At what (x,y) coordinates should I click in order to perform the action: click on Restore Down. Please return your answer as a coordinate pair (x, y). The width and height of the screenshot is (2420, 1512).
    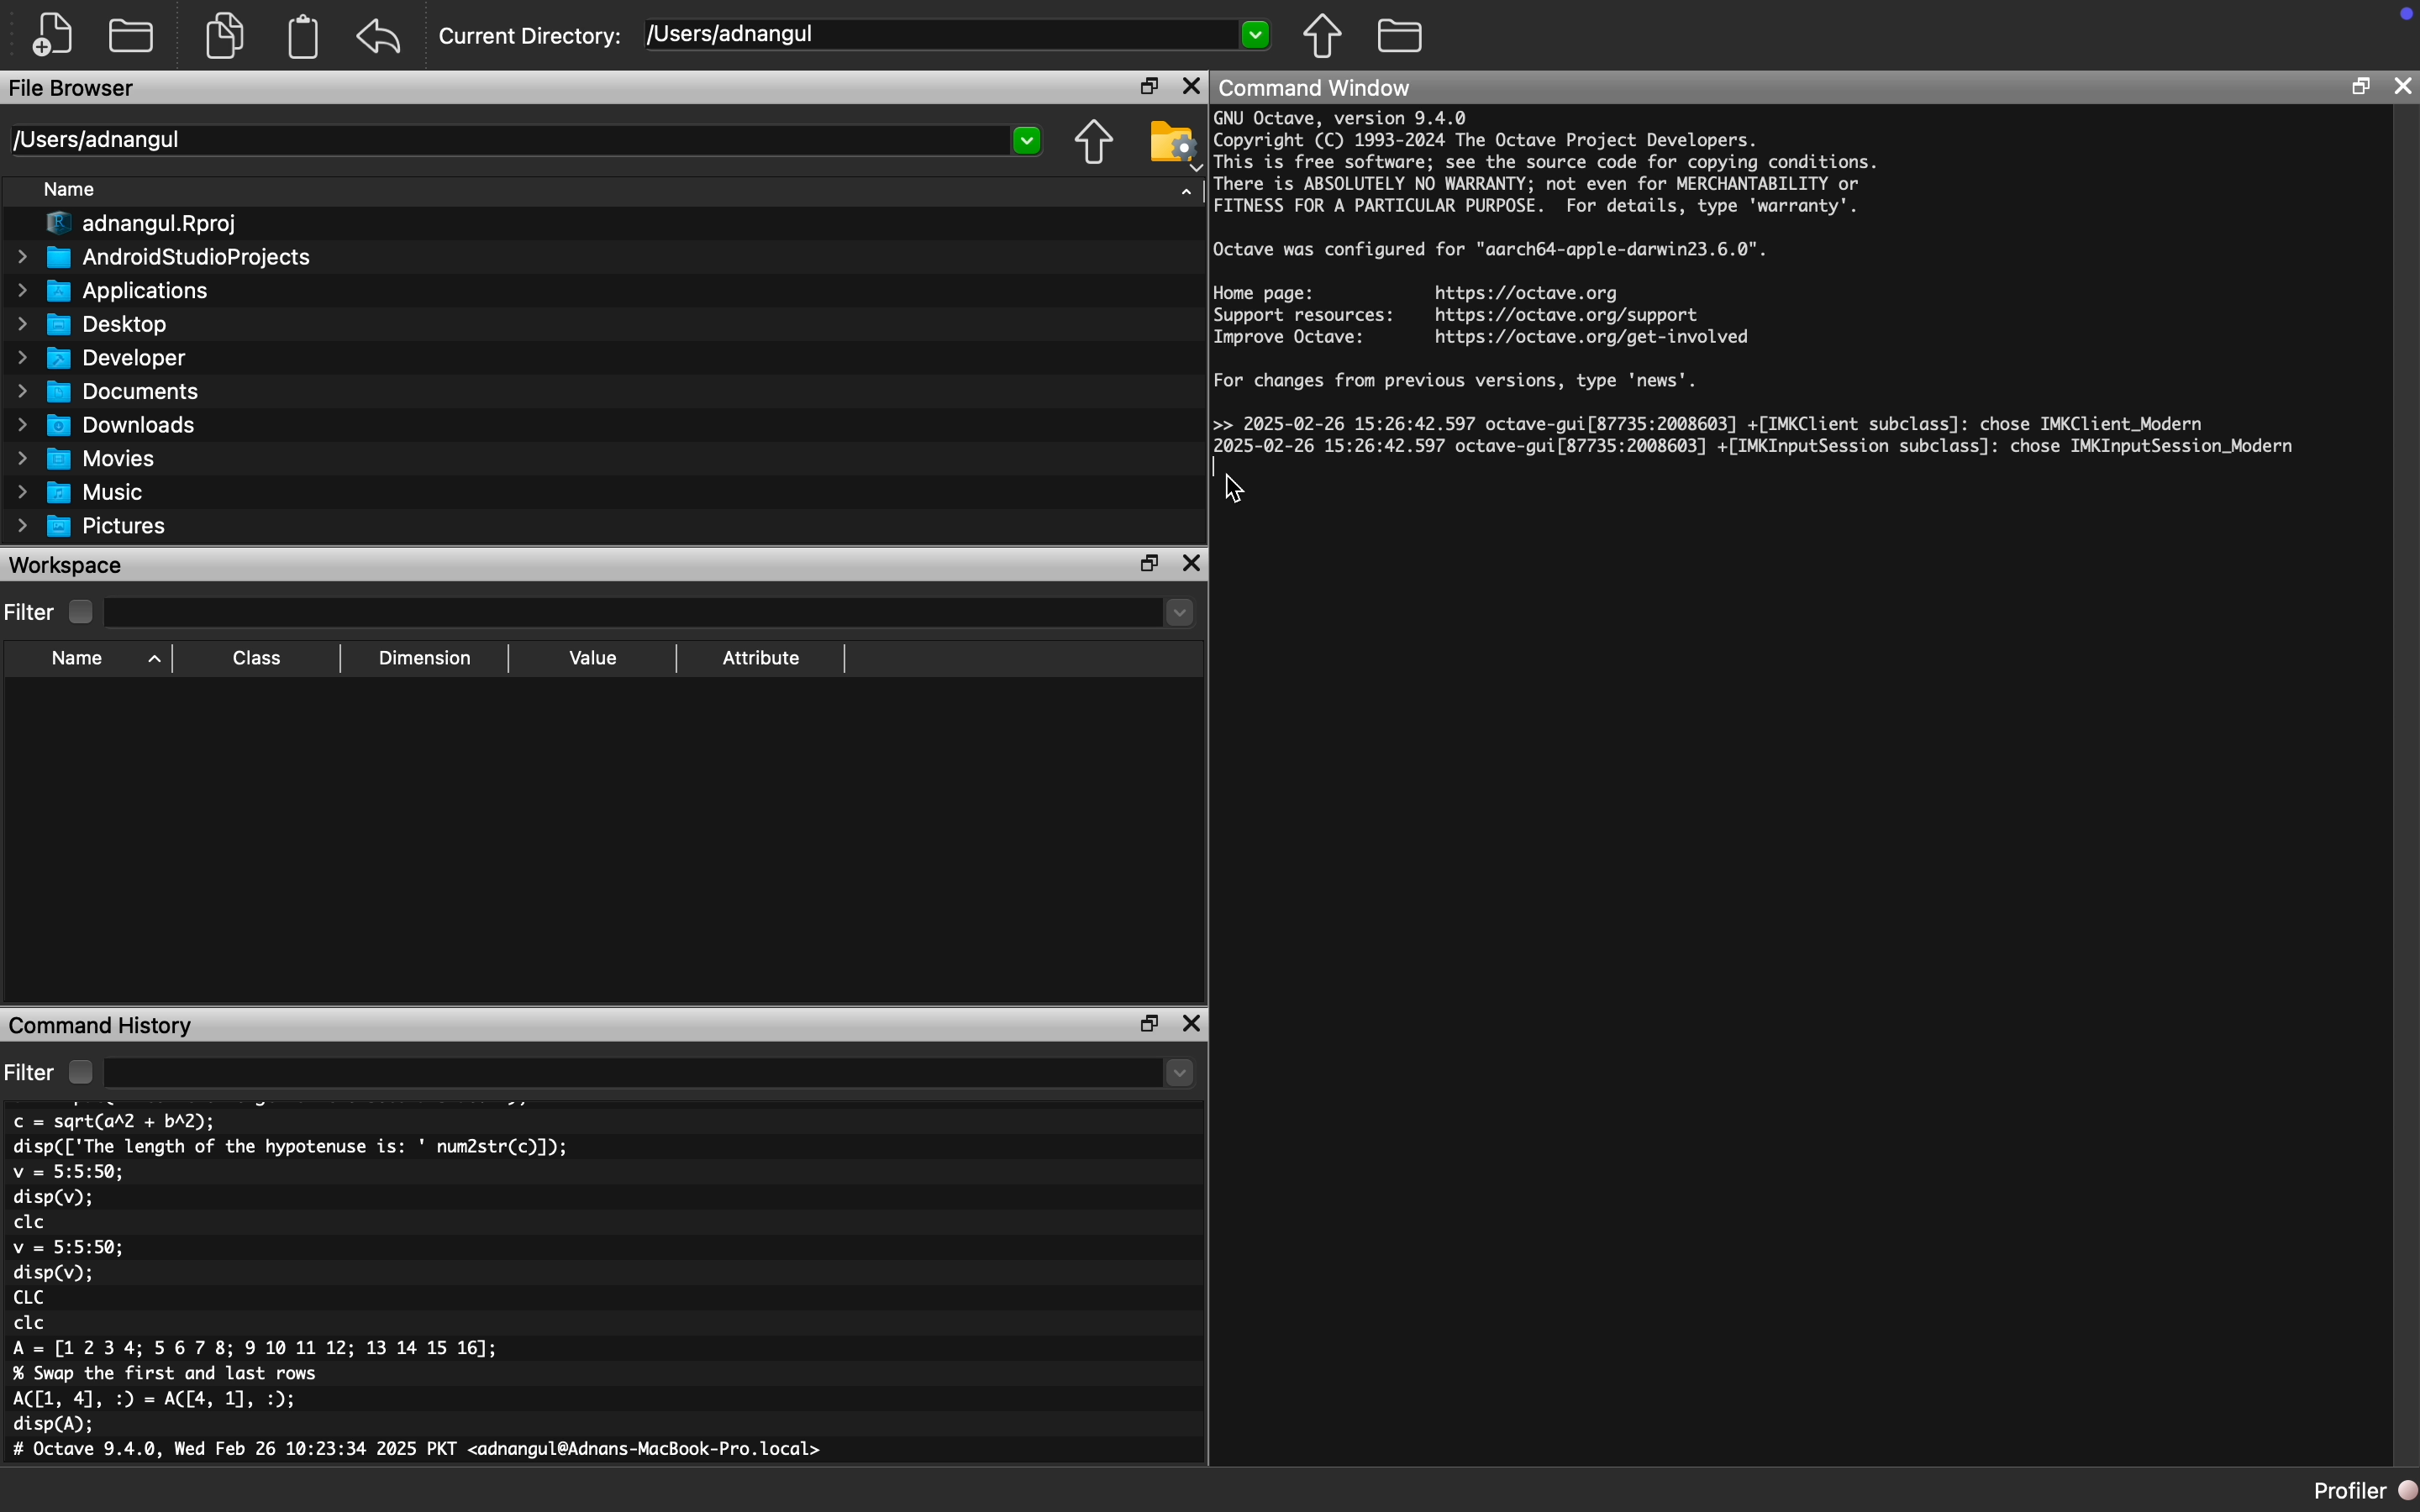
    Looking at the image, I should click on (1149, 85).